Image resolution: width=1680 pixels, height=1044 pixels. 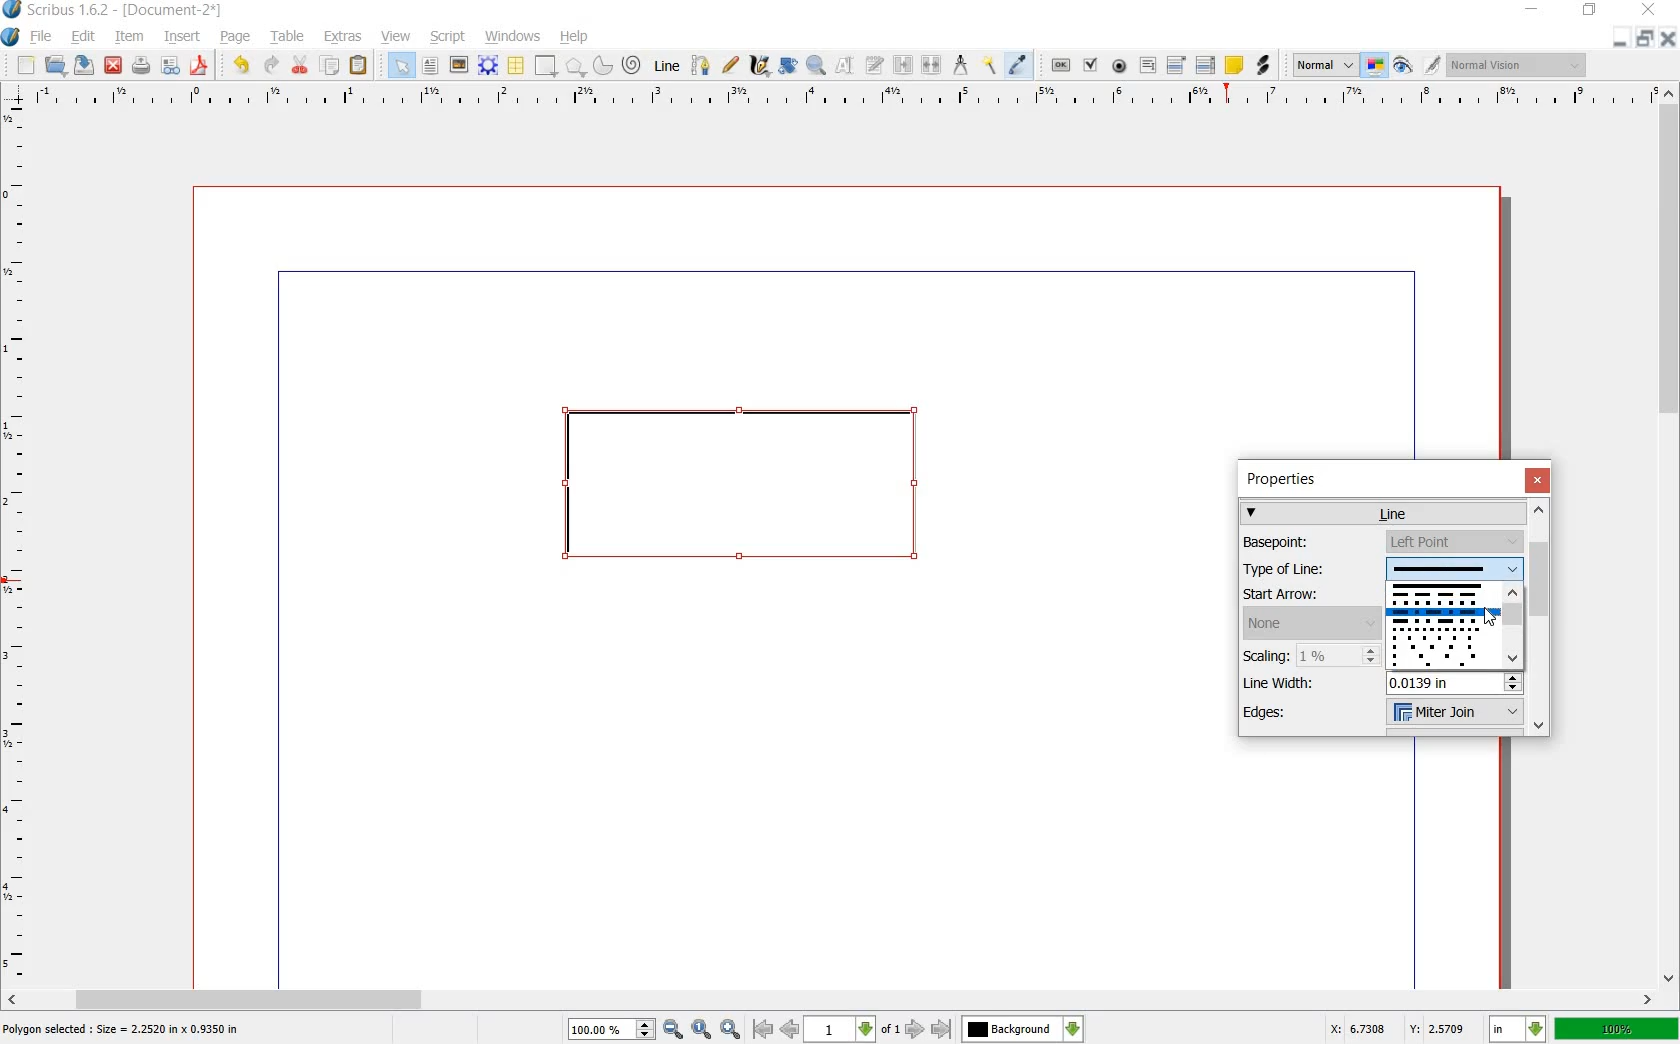 What do you see at coordinates (1435, 65) in the screenshot?
I see `EDIT IN PREVIEW MODE` at bounding box center [1435, 65].